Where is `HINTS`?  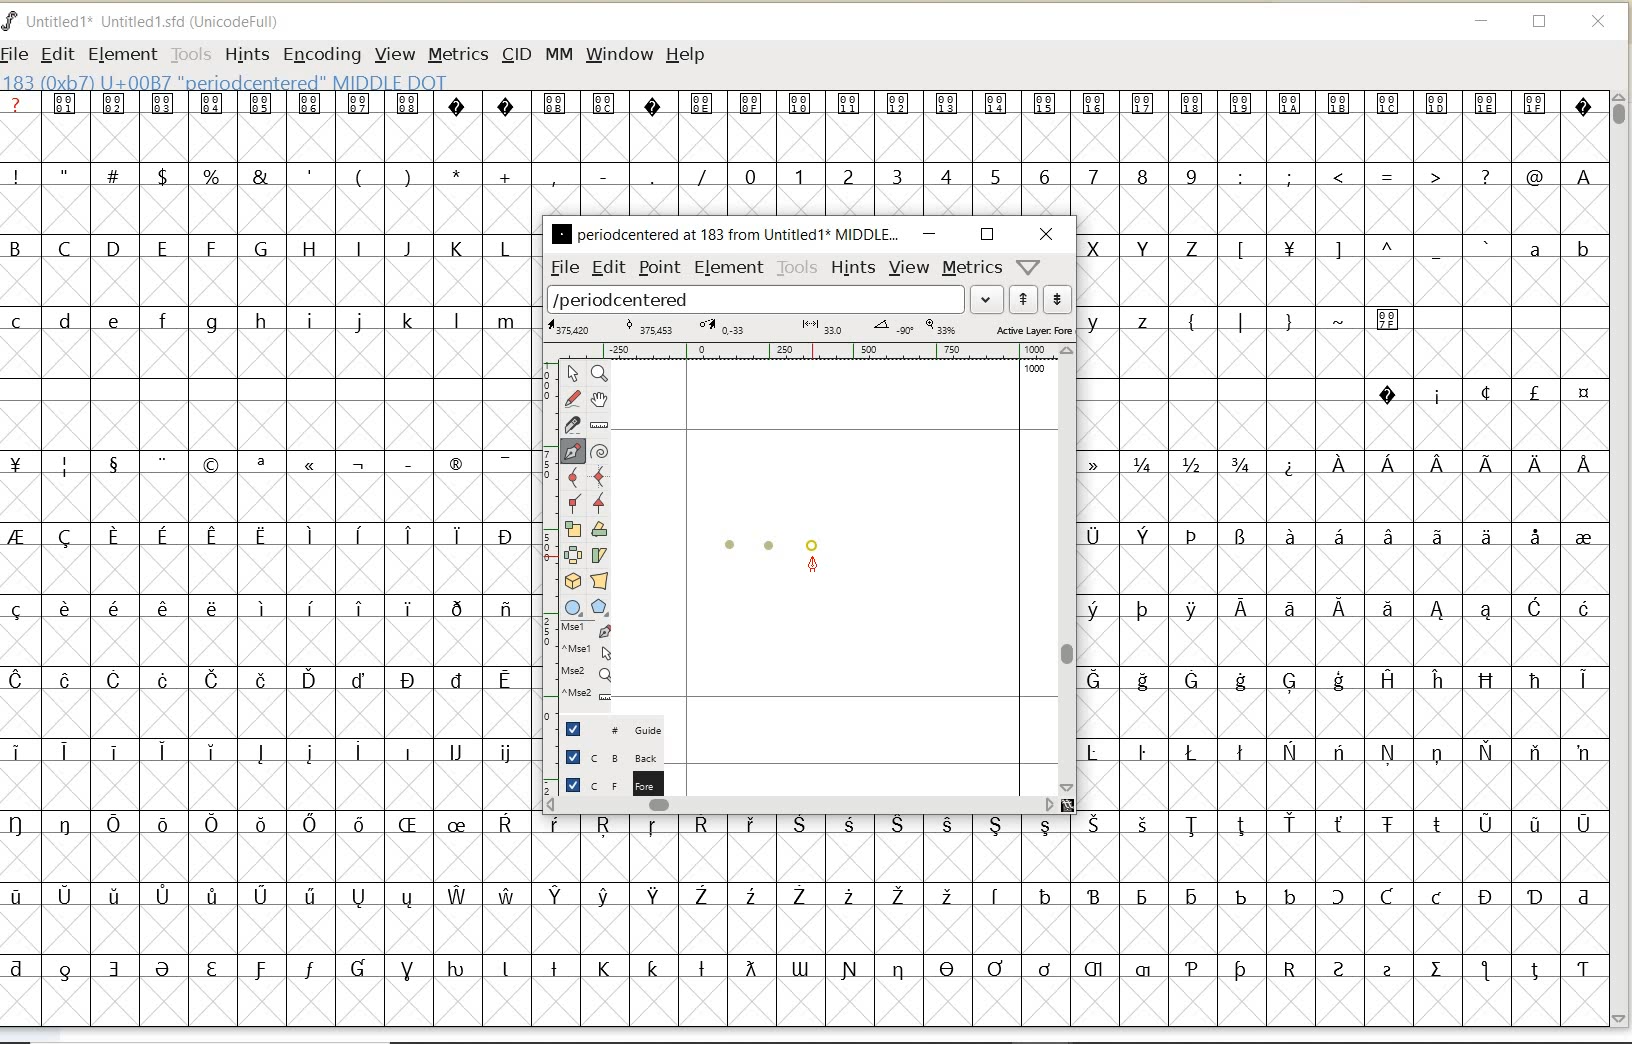 HINTS is located at coordinates (245, 54).